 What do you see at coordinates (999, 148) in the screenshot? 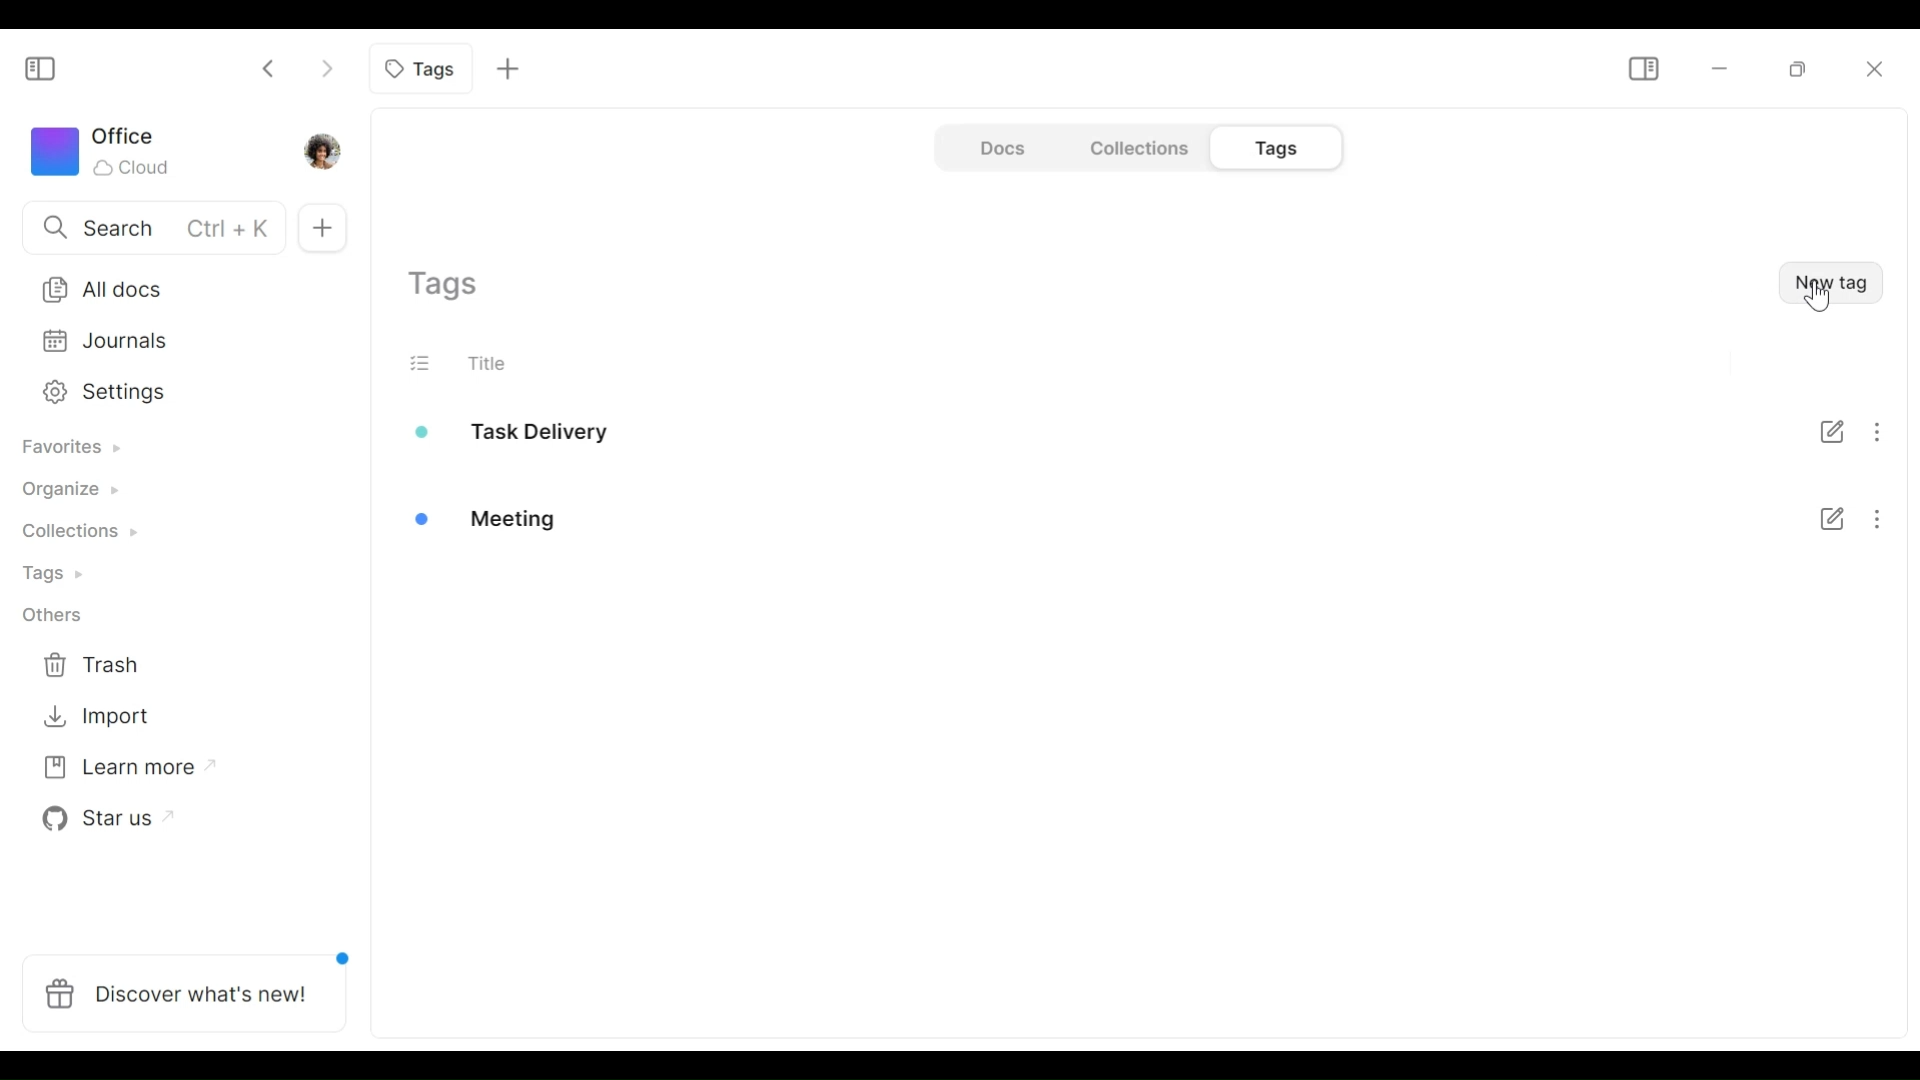
I see `Document` at bounding box center [999, 148].